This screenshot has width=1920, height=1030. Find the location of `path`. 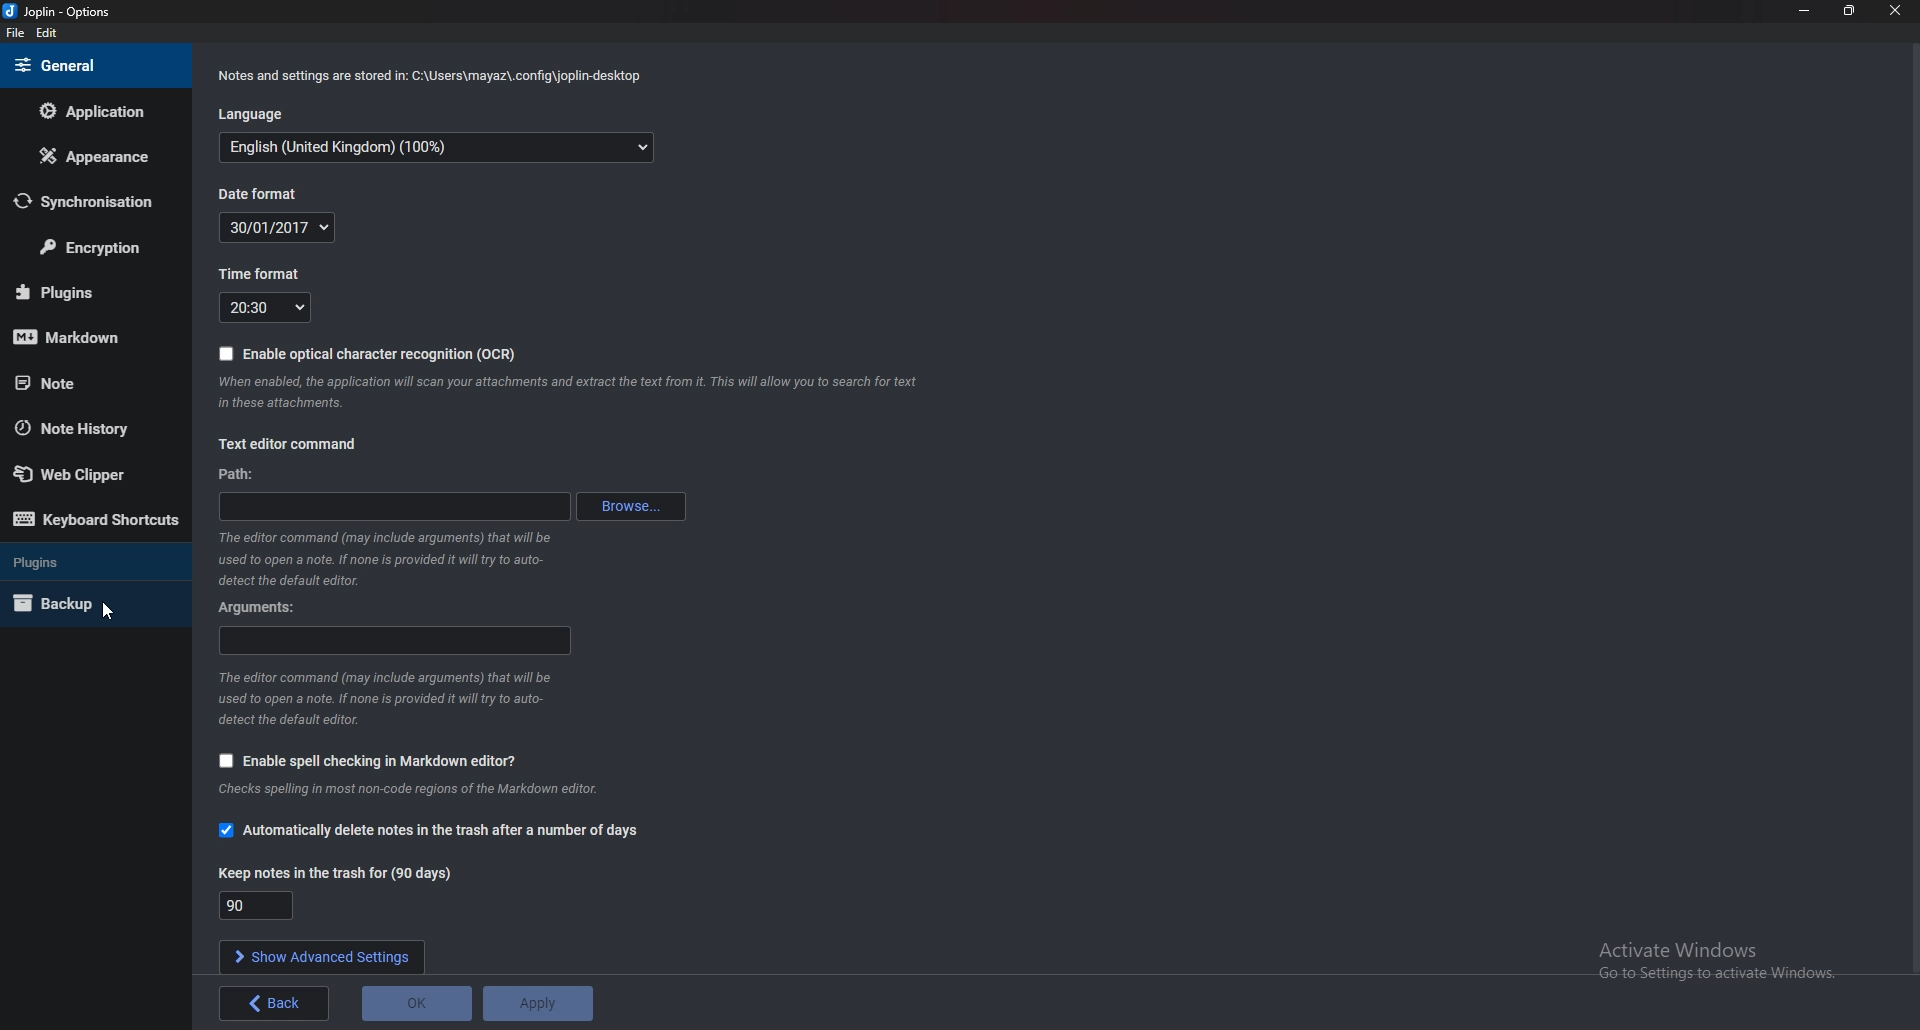

path is located at coordinates (391, 506).